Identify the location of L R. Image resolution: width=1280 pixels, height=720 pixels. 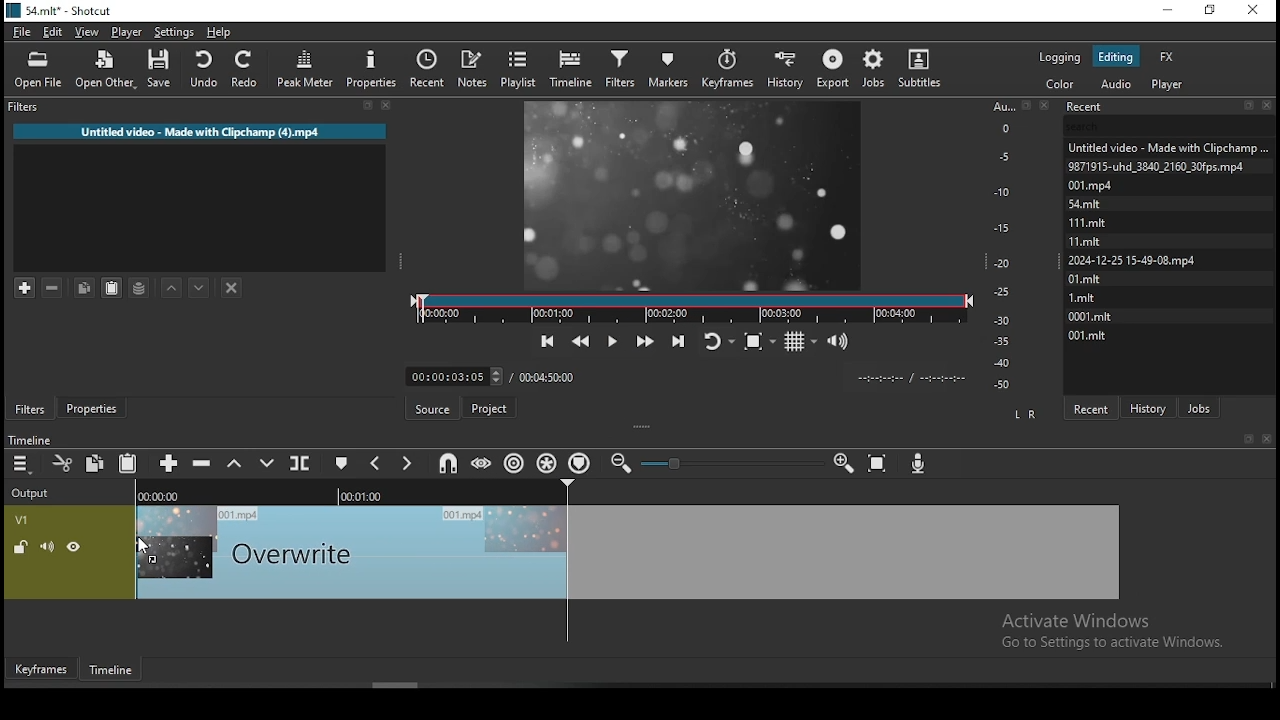
(1026, 413).